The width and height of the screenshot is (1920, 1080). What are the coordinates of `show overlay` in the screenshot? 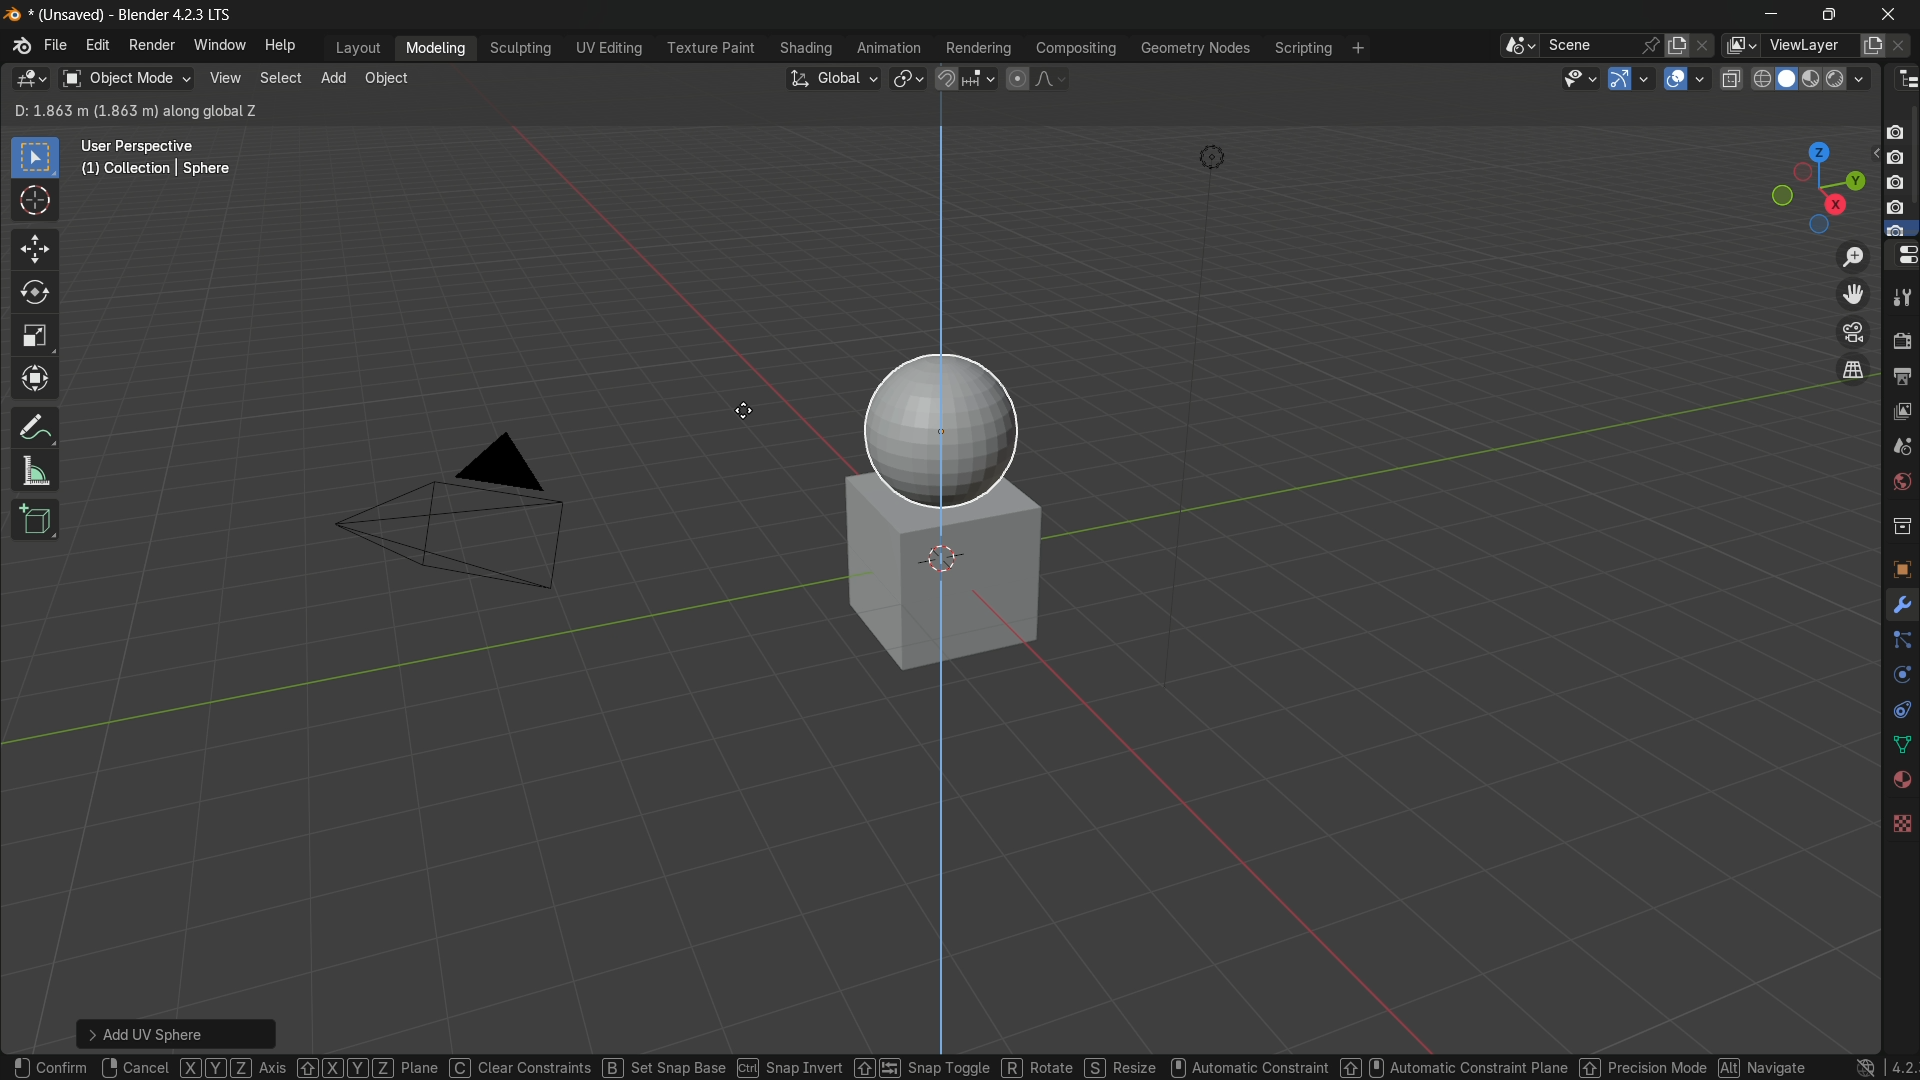 It's located at (1676, 80).